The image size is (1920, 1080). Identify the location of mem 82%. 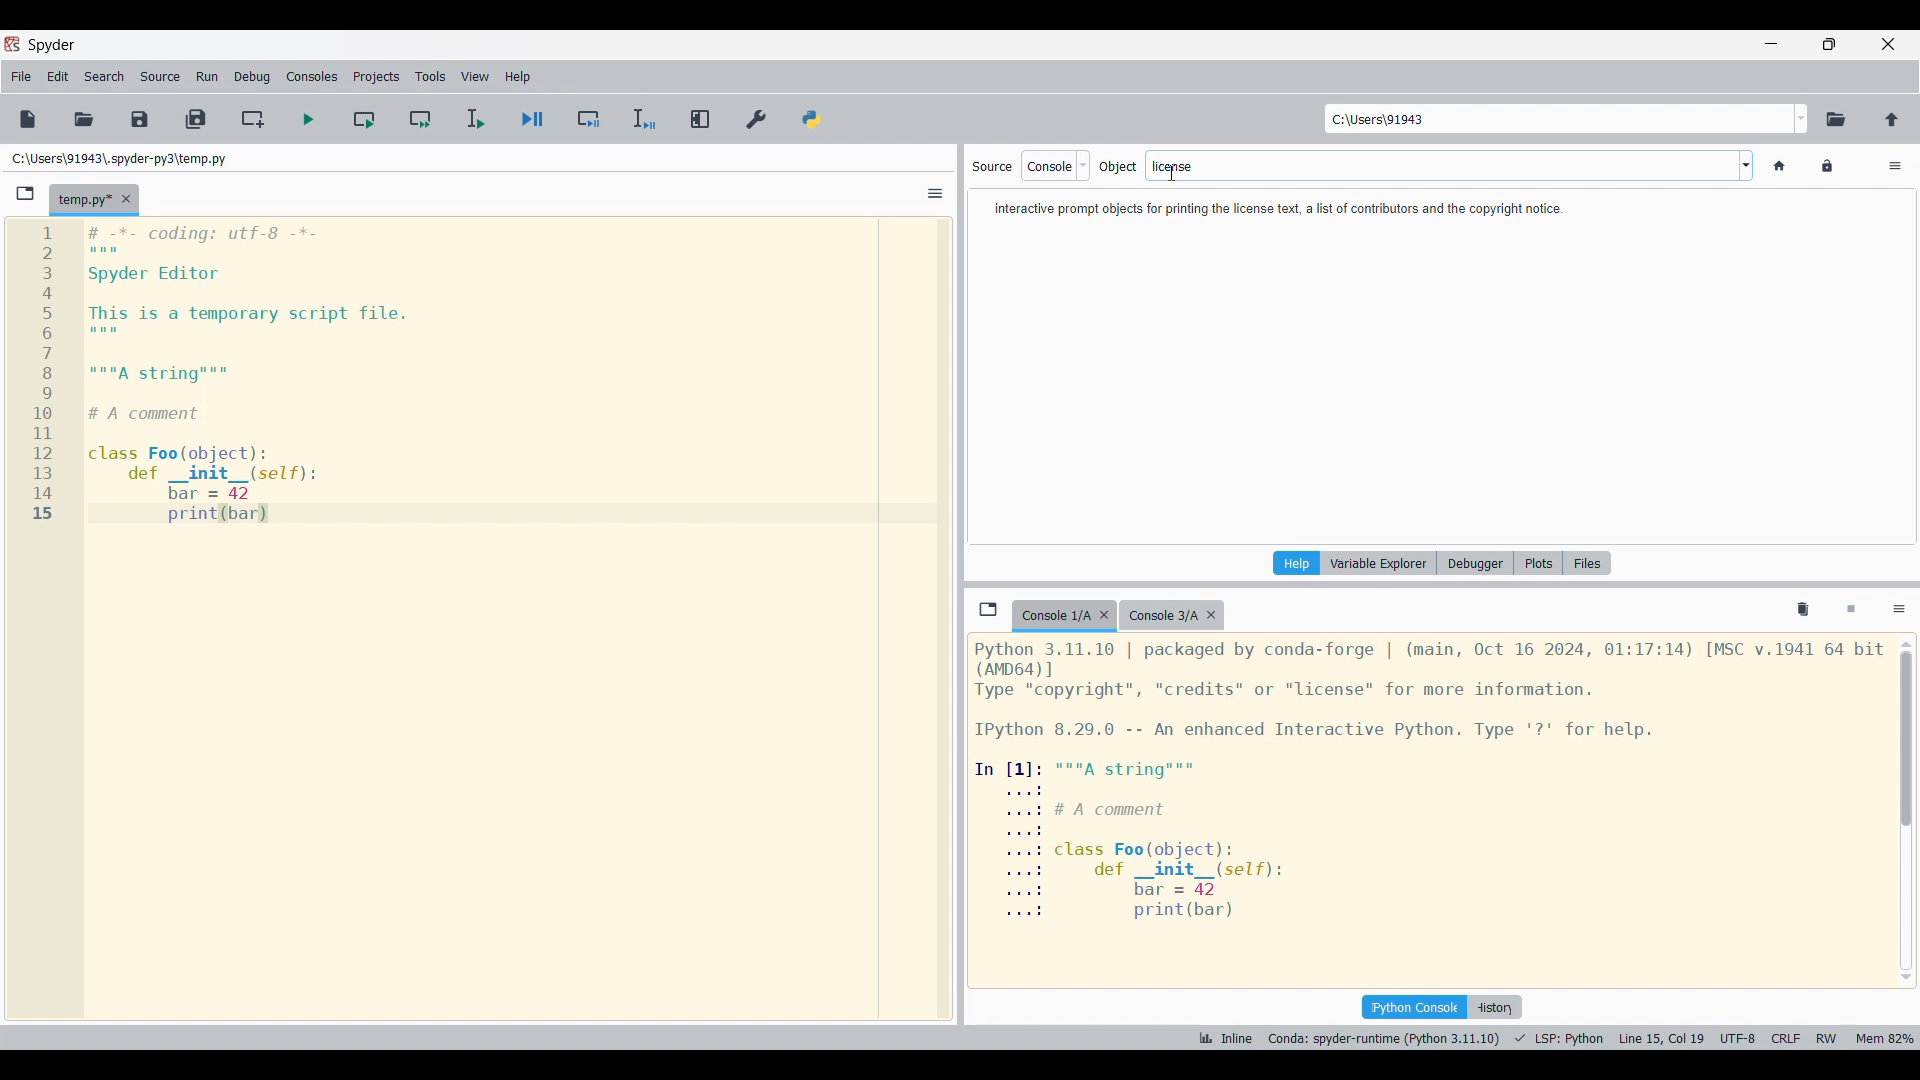
(1888, 1035).